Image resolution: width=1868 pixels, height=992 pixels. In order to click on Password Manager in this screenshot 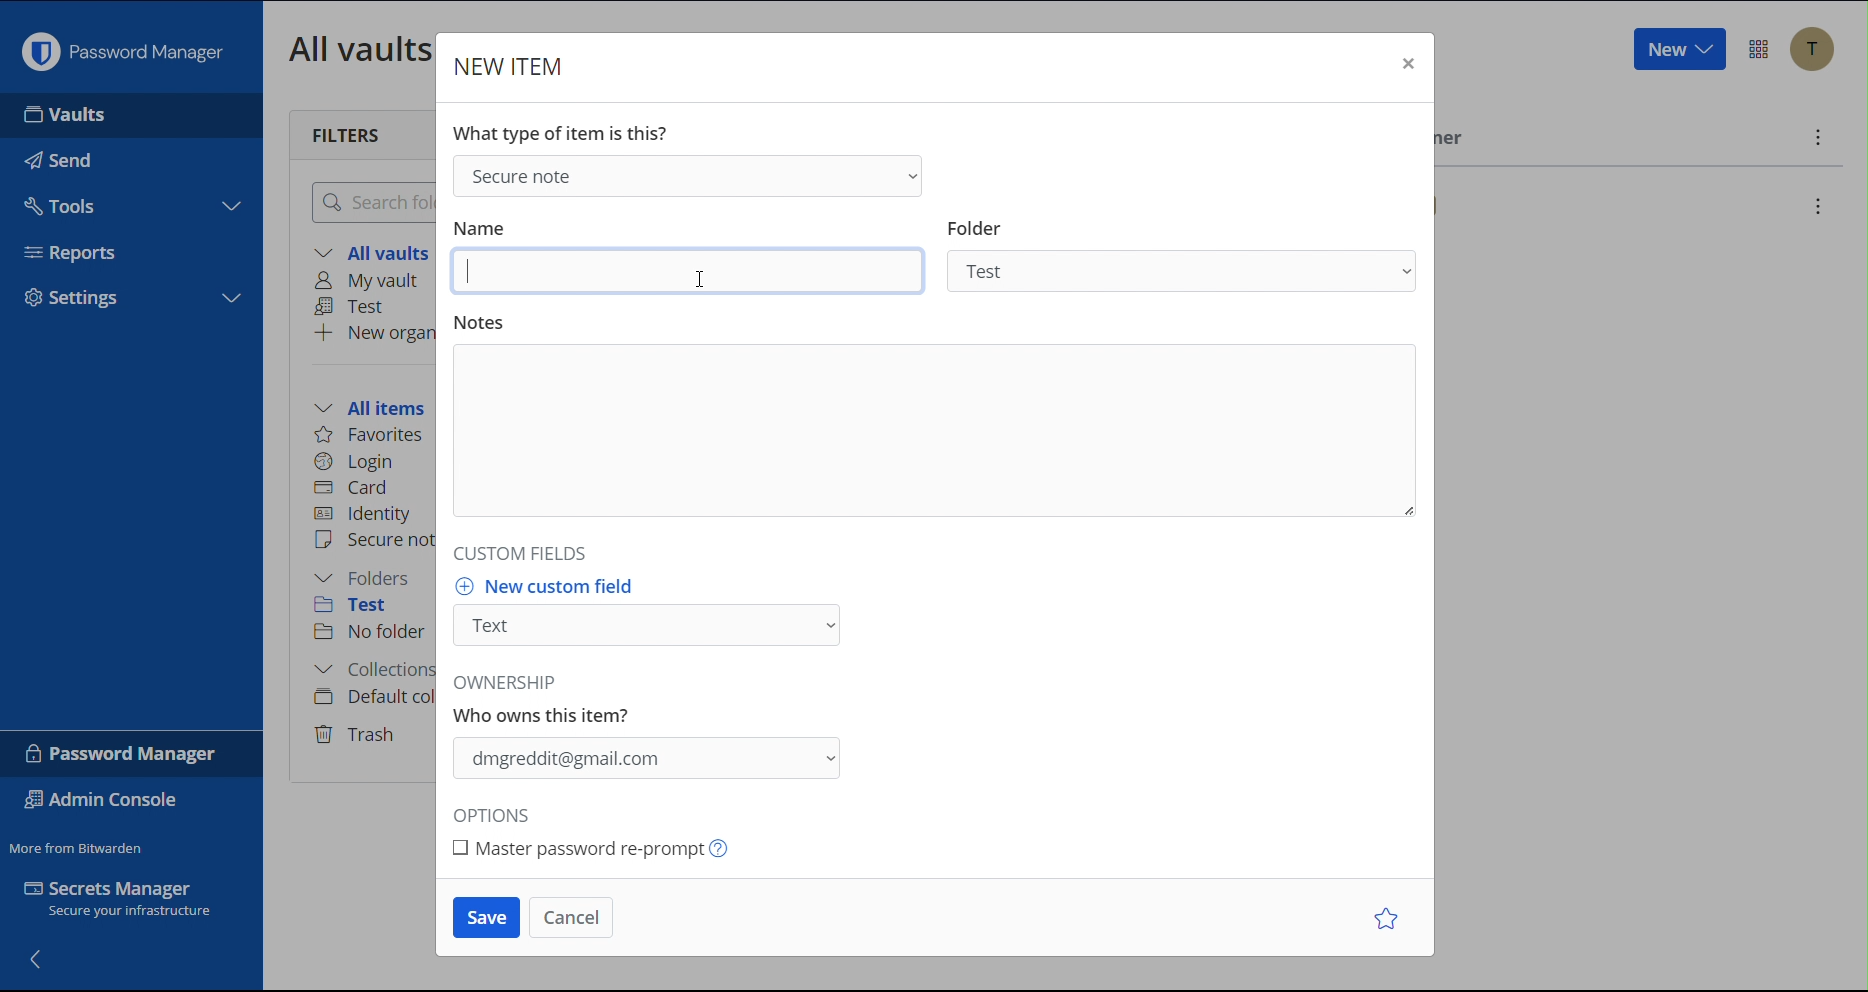, I will do `click(122, 47)`.